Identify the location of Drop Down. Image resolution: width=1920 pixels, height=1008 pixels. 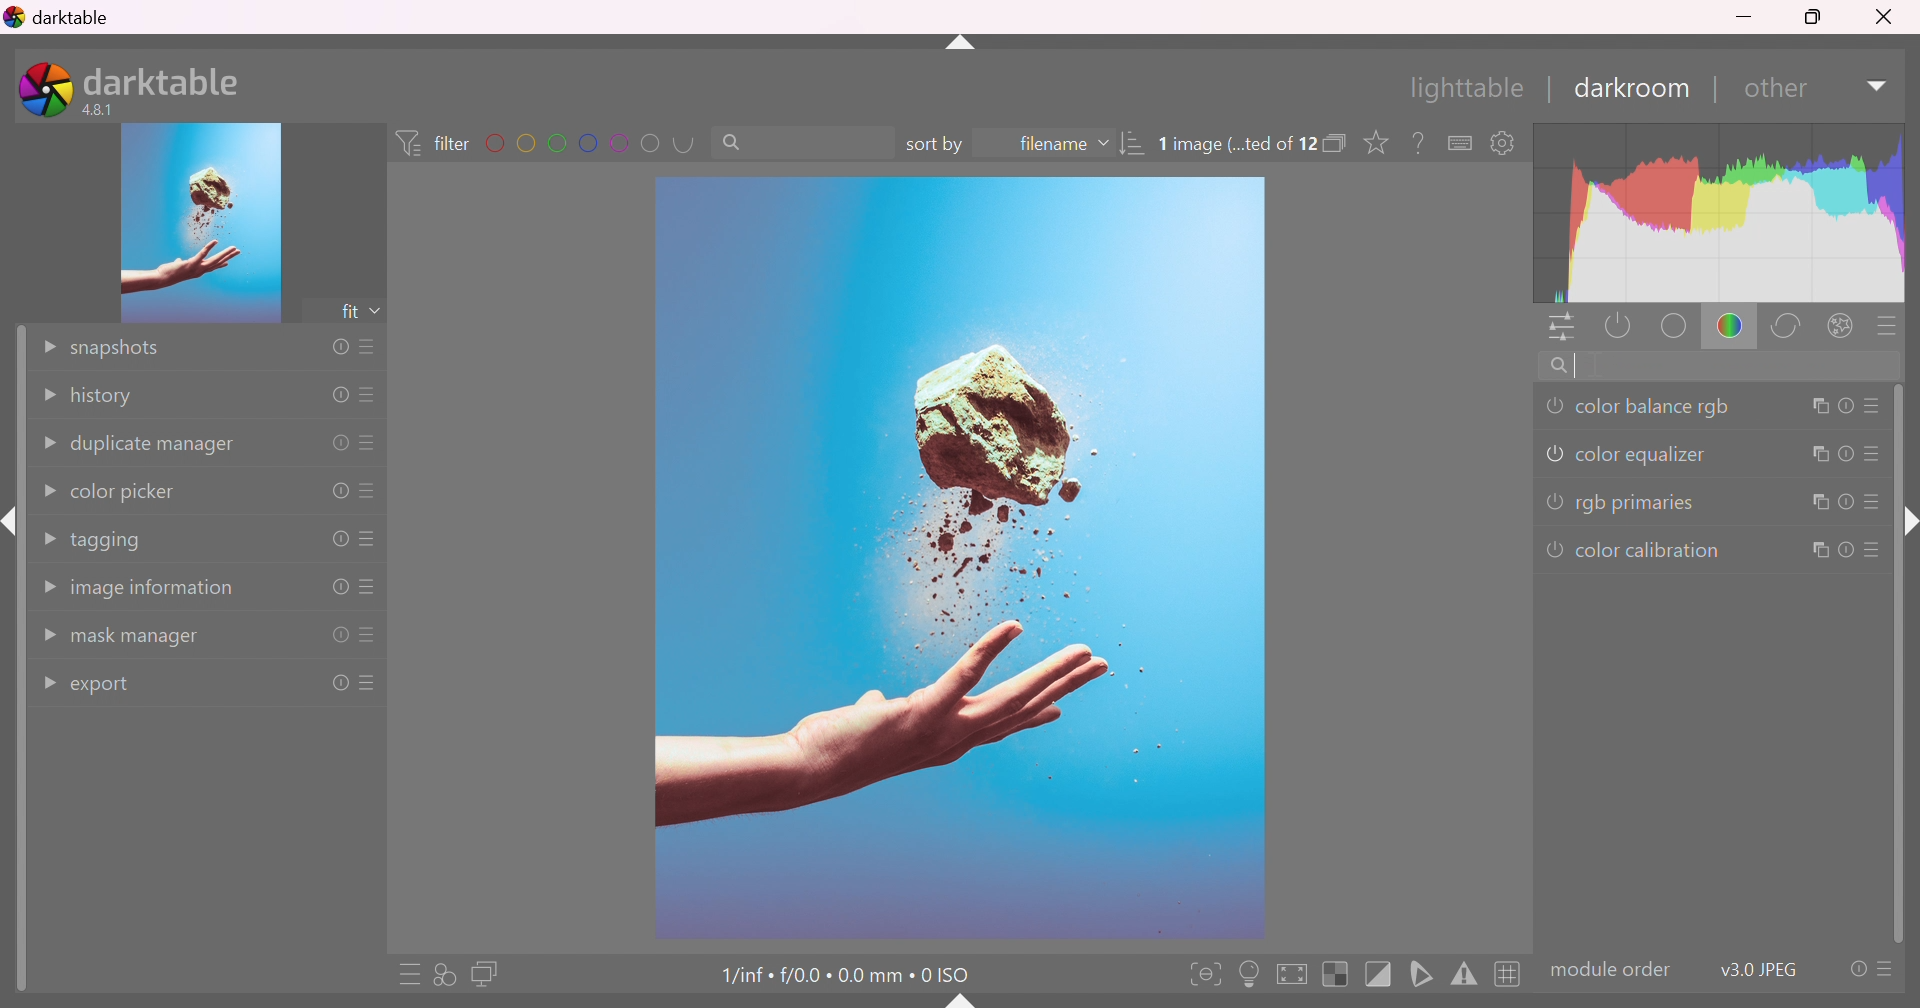
(47, 347).